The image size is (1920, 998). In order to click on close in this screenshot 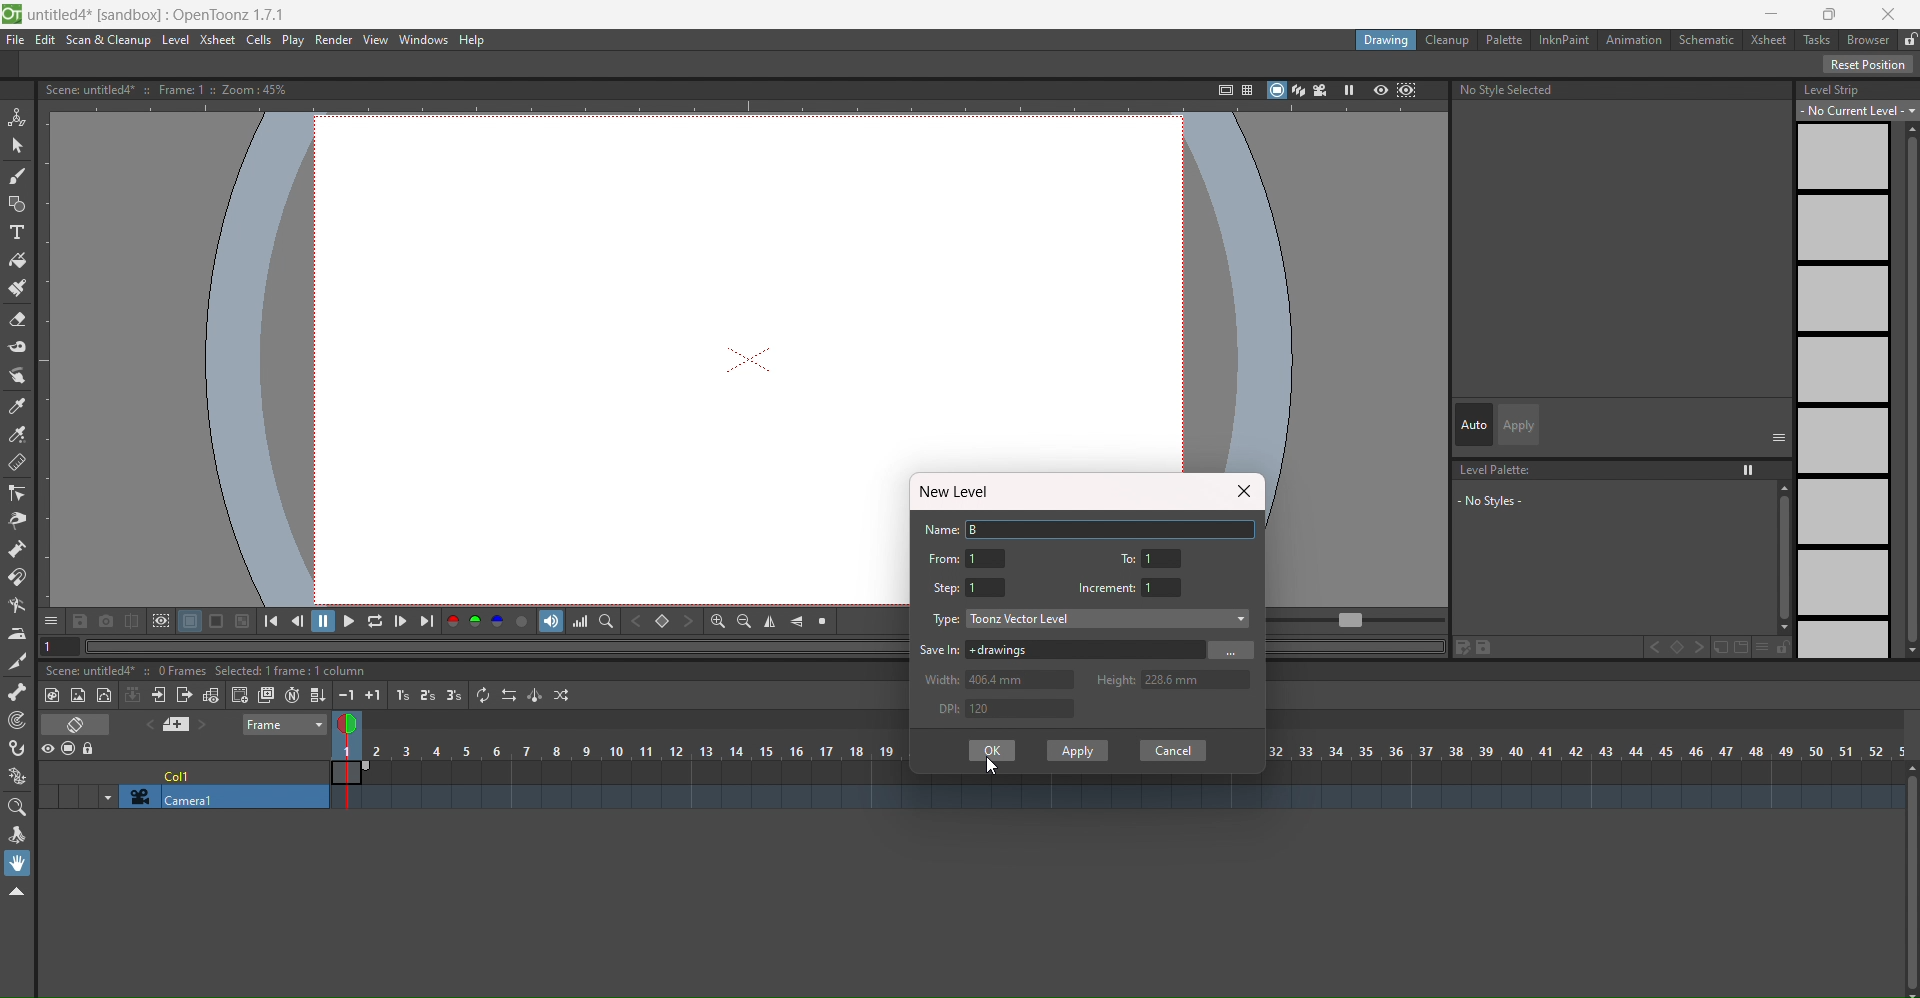, I will do `click(1242, 491)`.